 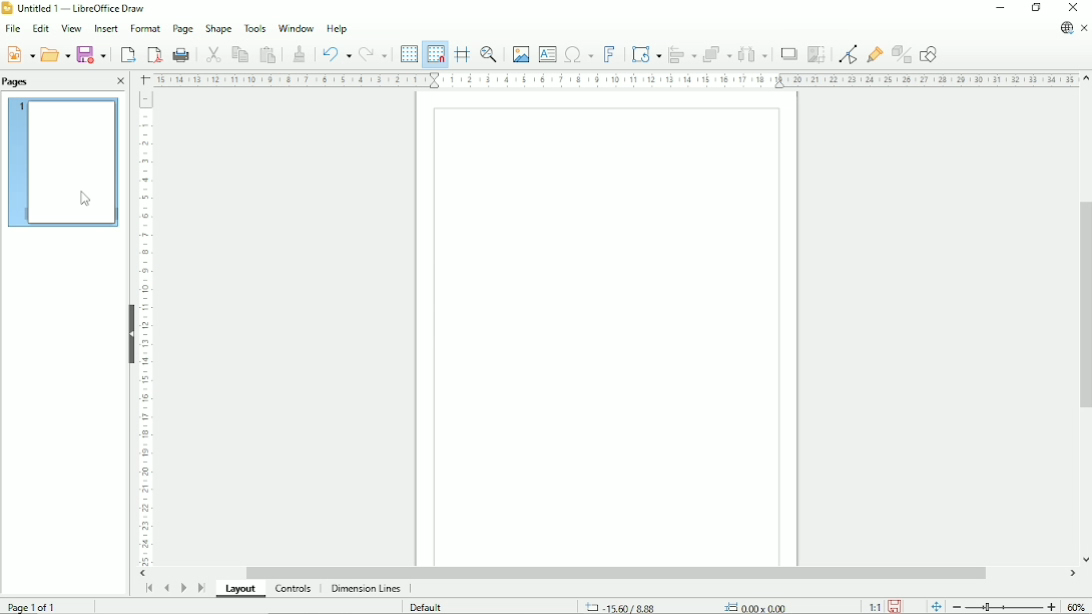 I want to click on Undo, so click(x=334, y=53).